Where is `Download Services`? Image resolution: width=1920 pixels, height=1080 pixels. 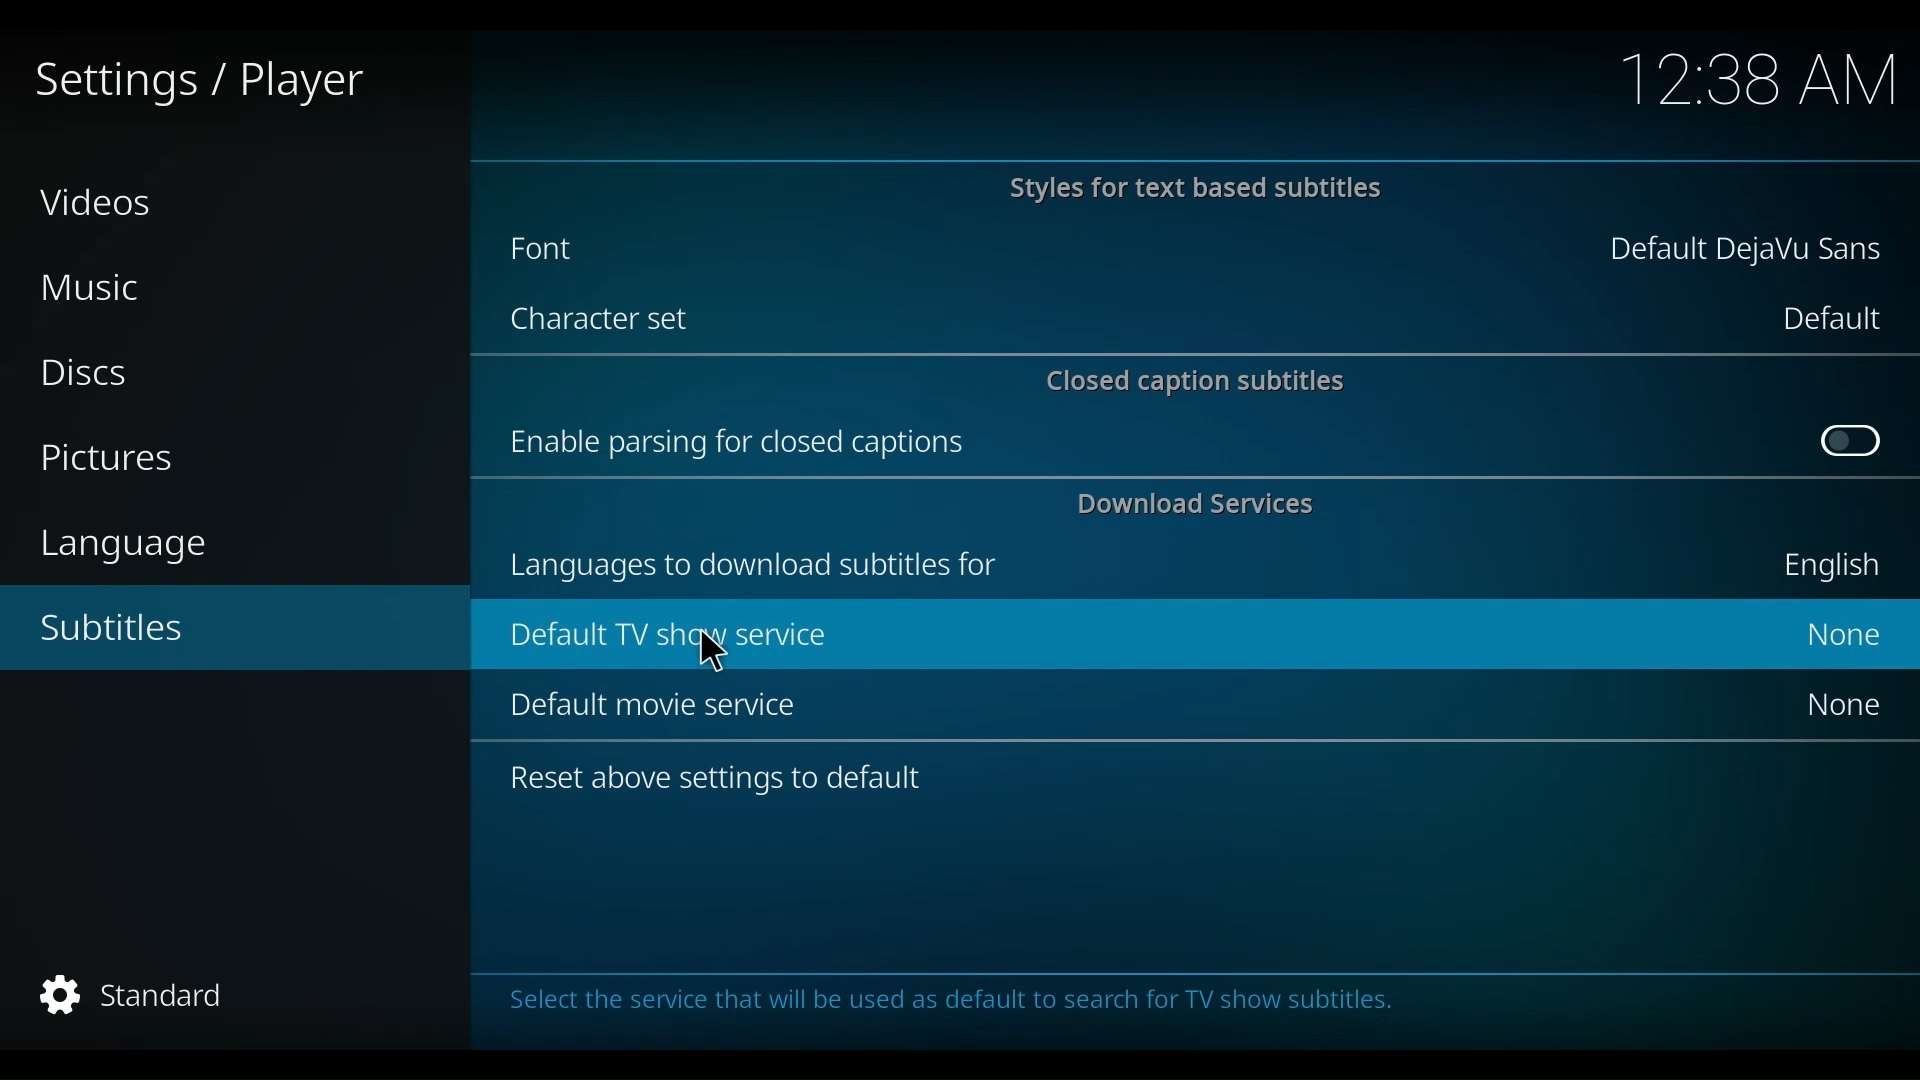 Download Services is located at coordinates (1201, 504).